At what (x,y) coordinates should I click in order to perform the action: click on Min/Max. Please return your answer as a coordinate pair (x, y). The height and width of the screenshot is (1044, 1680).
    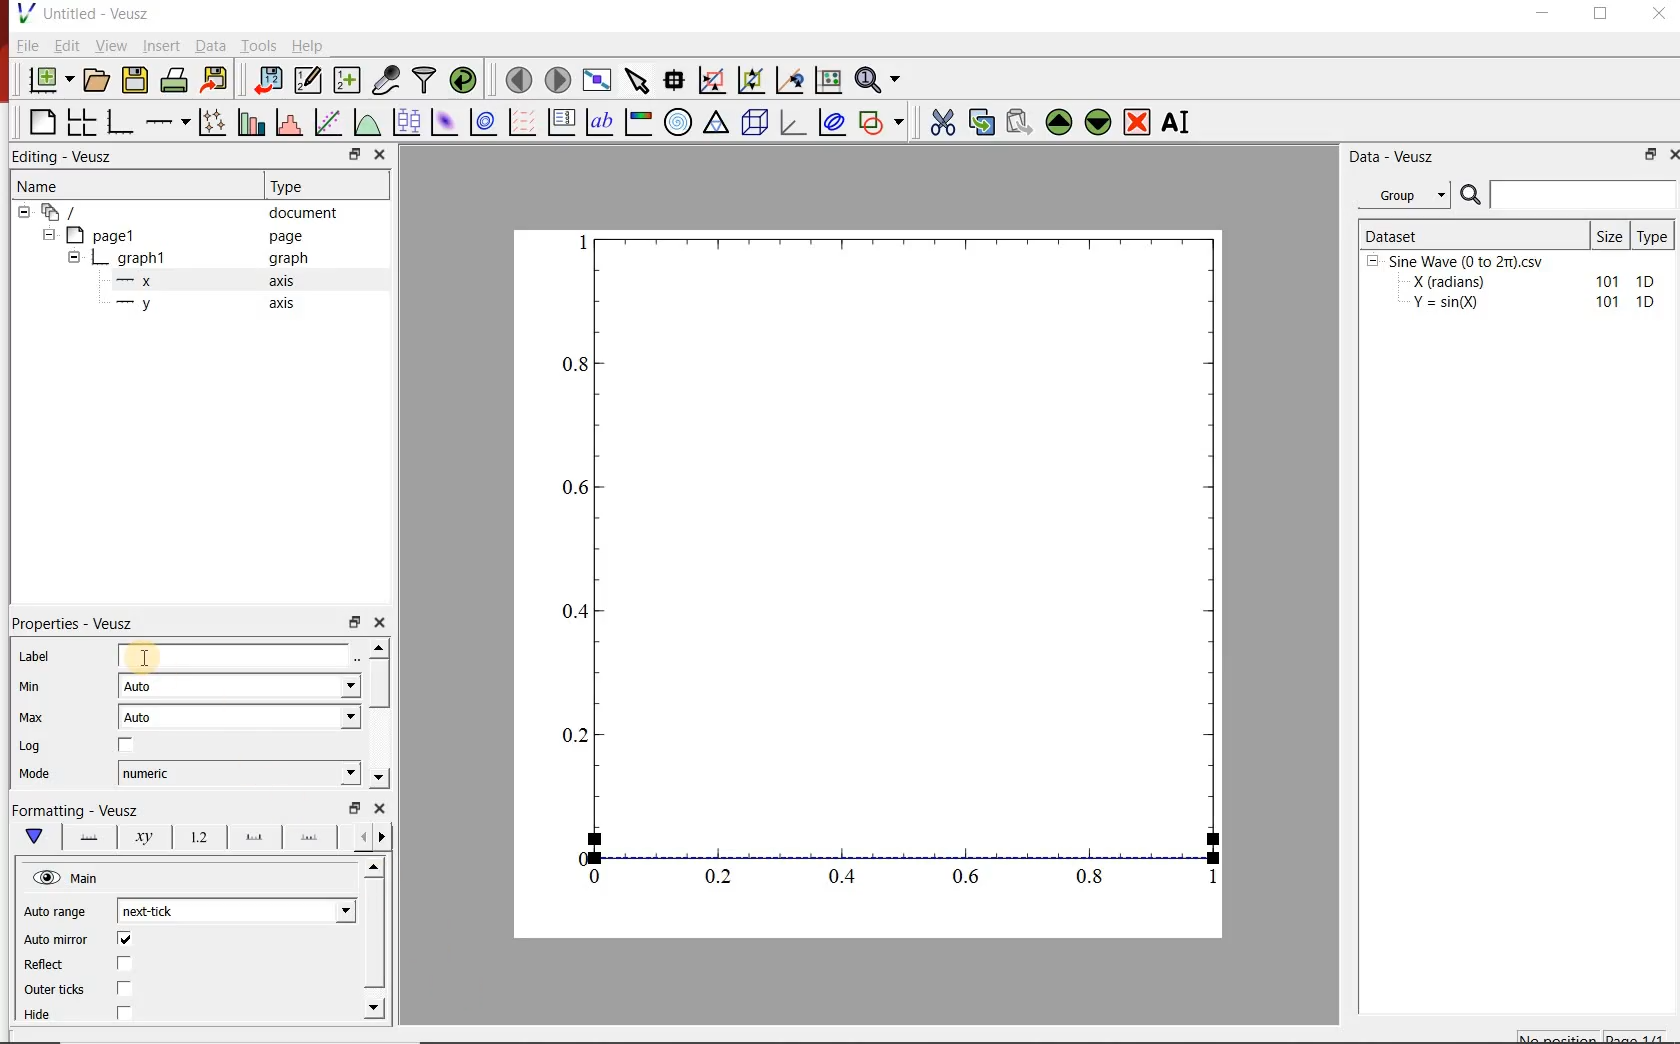
    Looking at the image, I should click on (352, 155).